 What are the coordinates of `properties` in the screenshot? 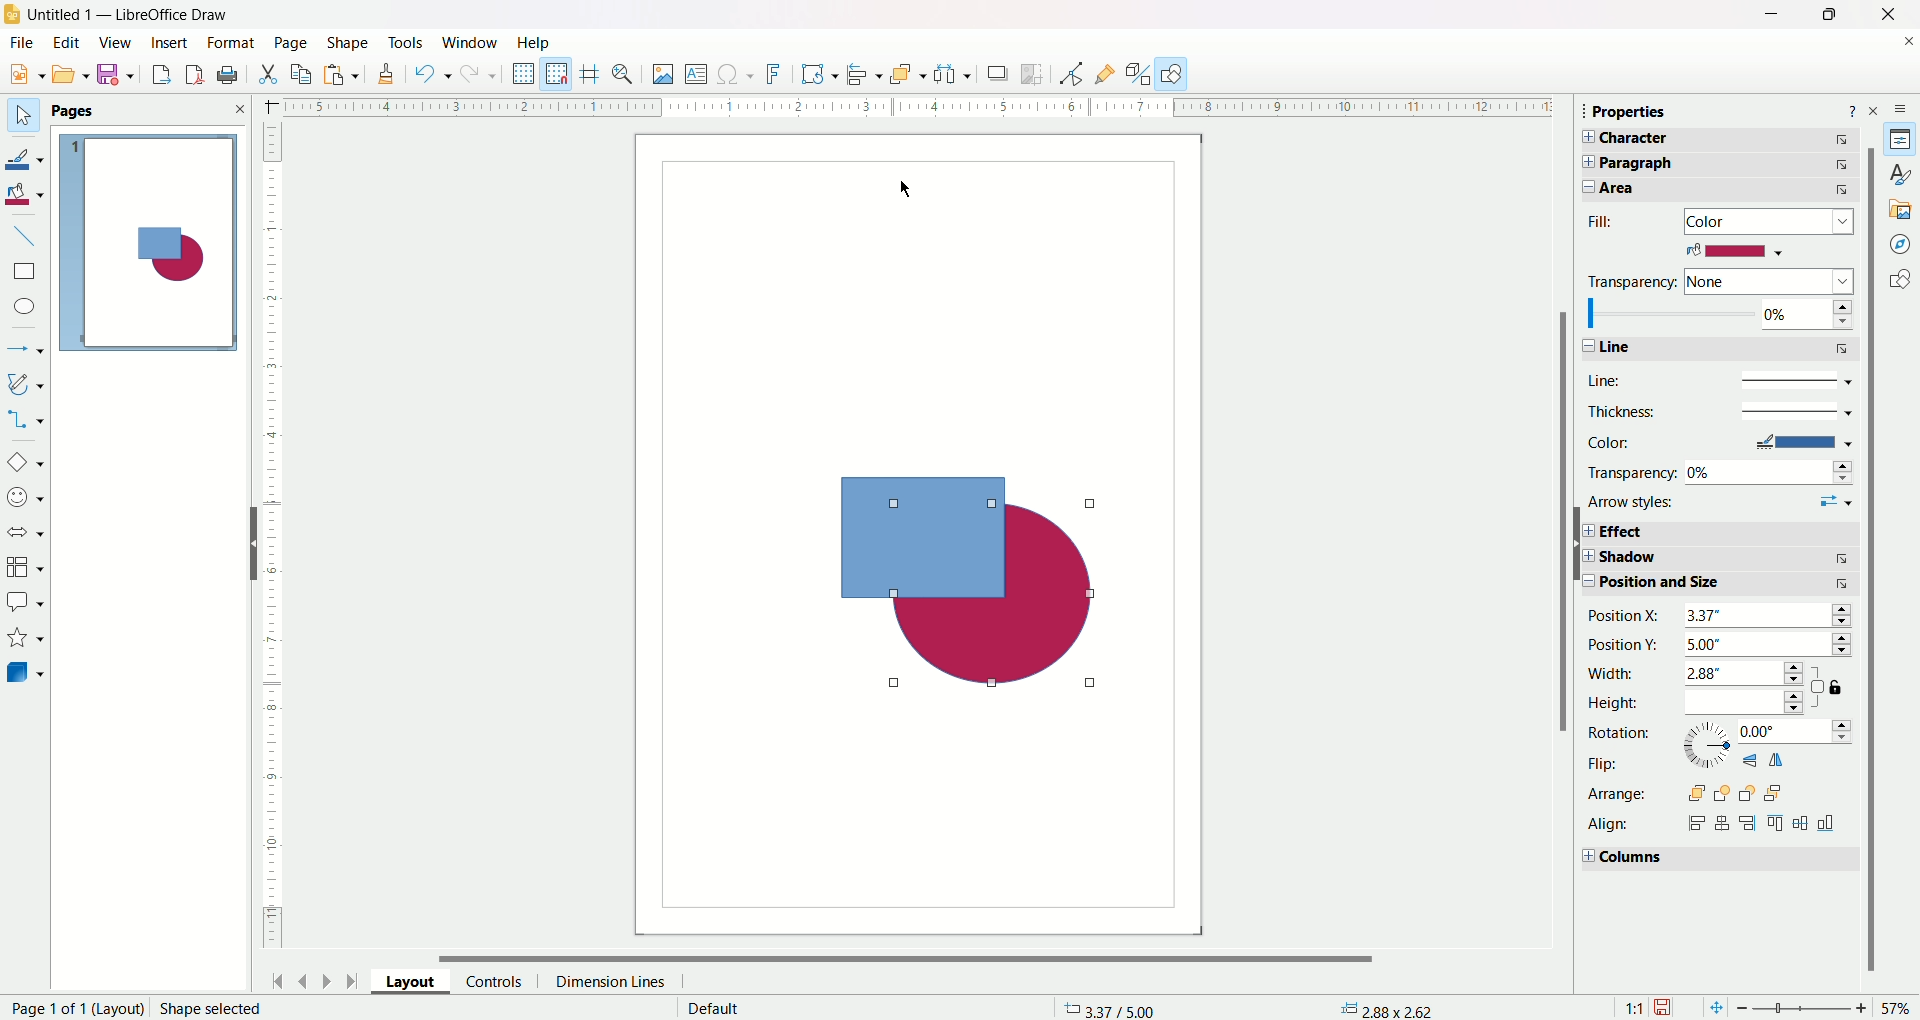 It's located at (1903, 139).